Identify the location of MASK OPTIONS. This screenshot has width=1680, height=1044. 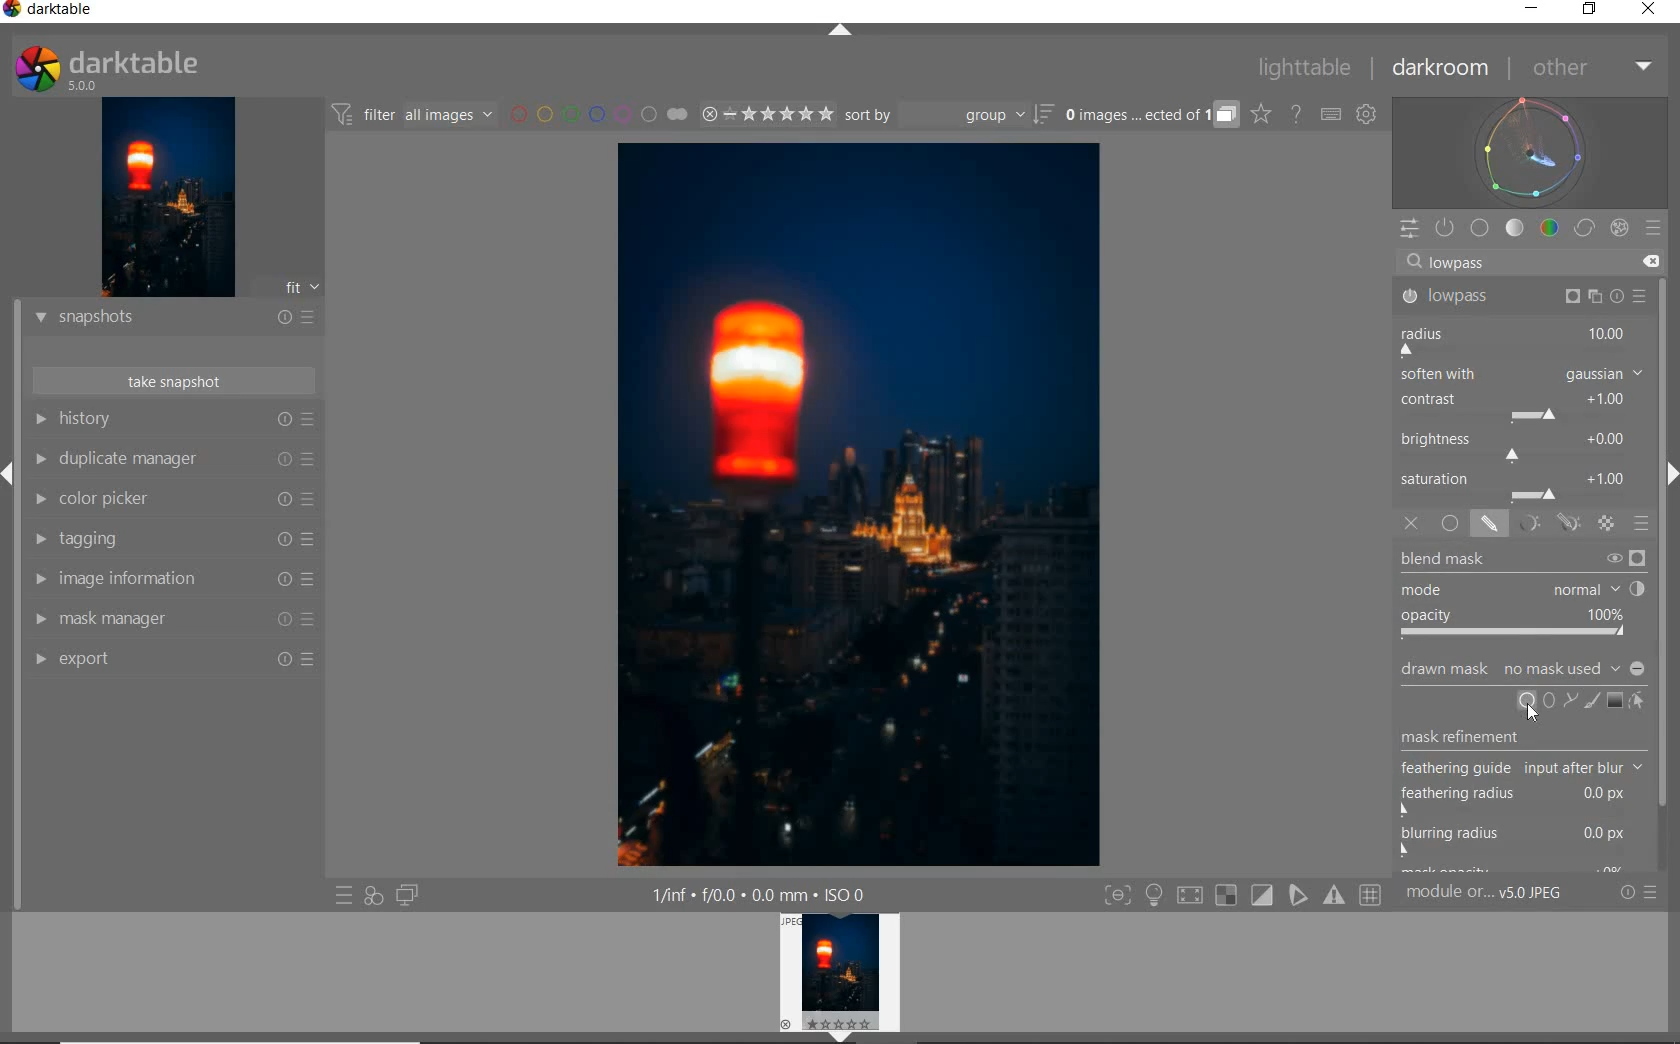
(1546, 524).